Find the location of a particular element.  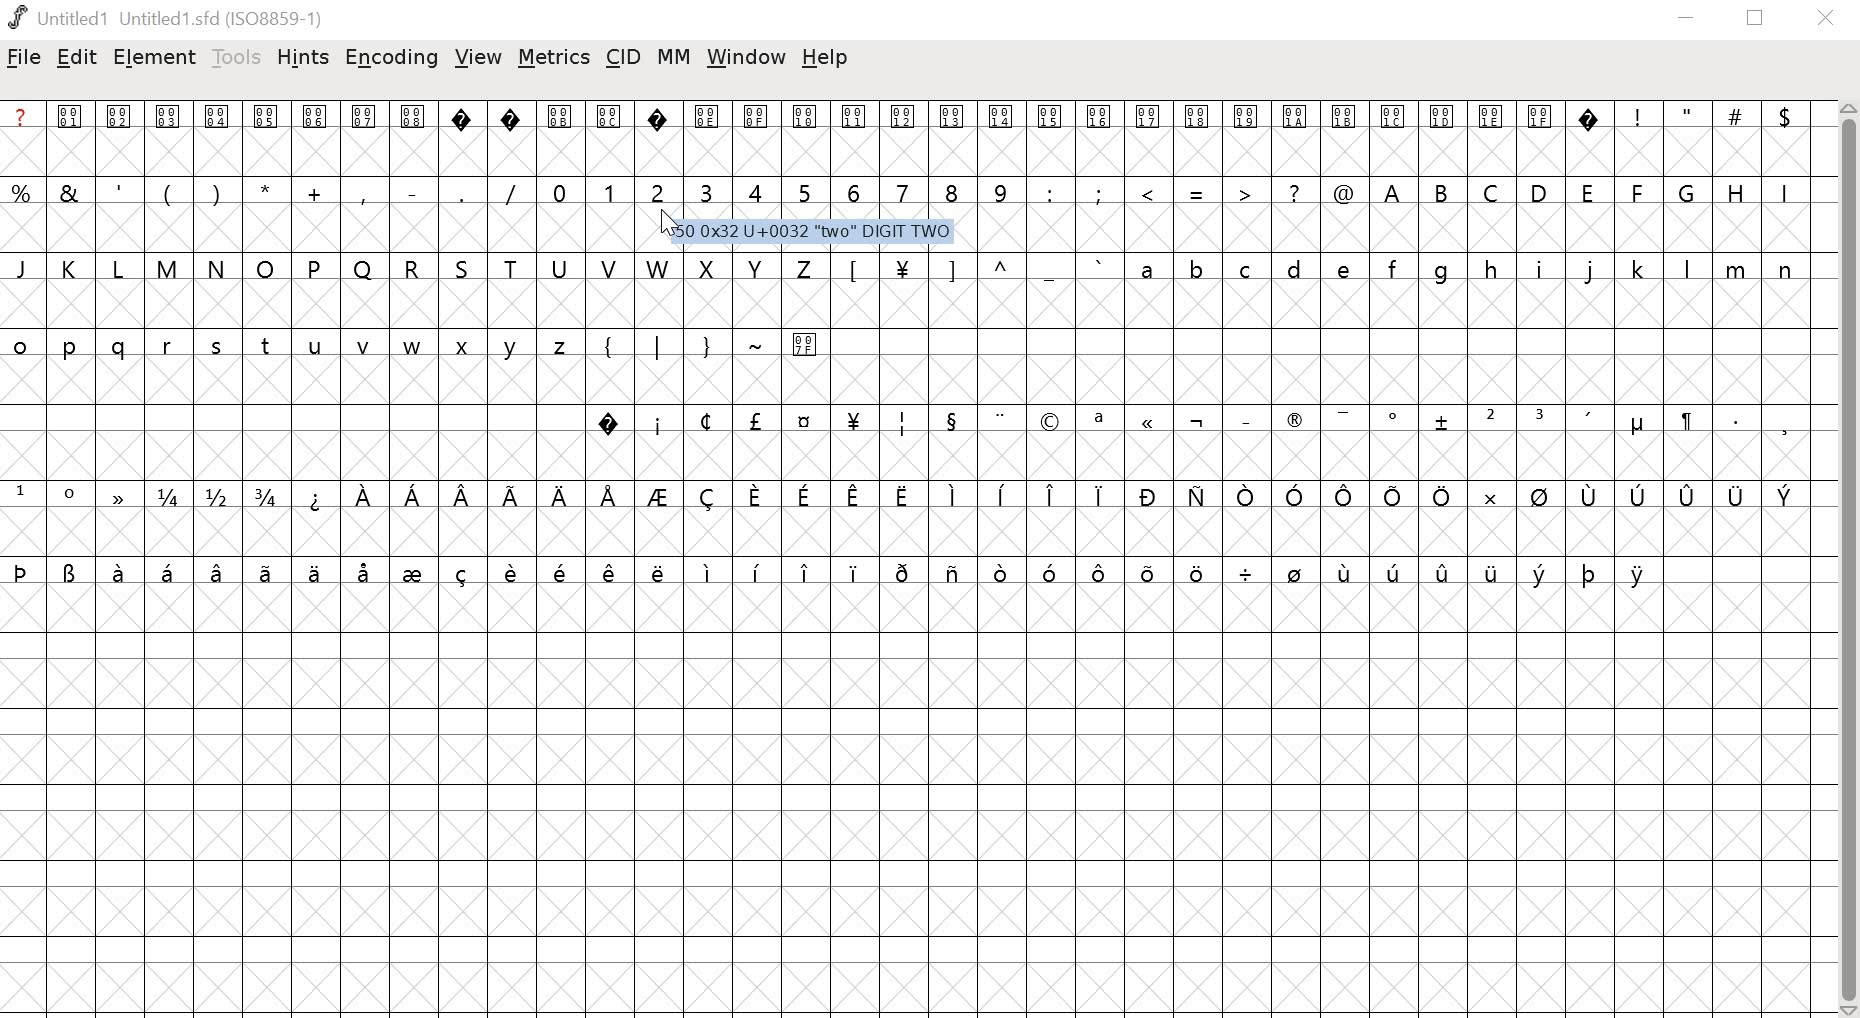

help is located at coordinates (825, 60).